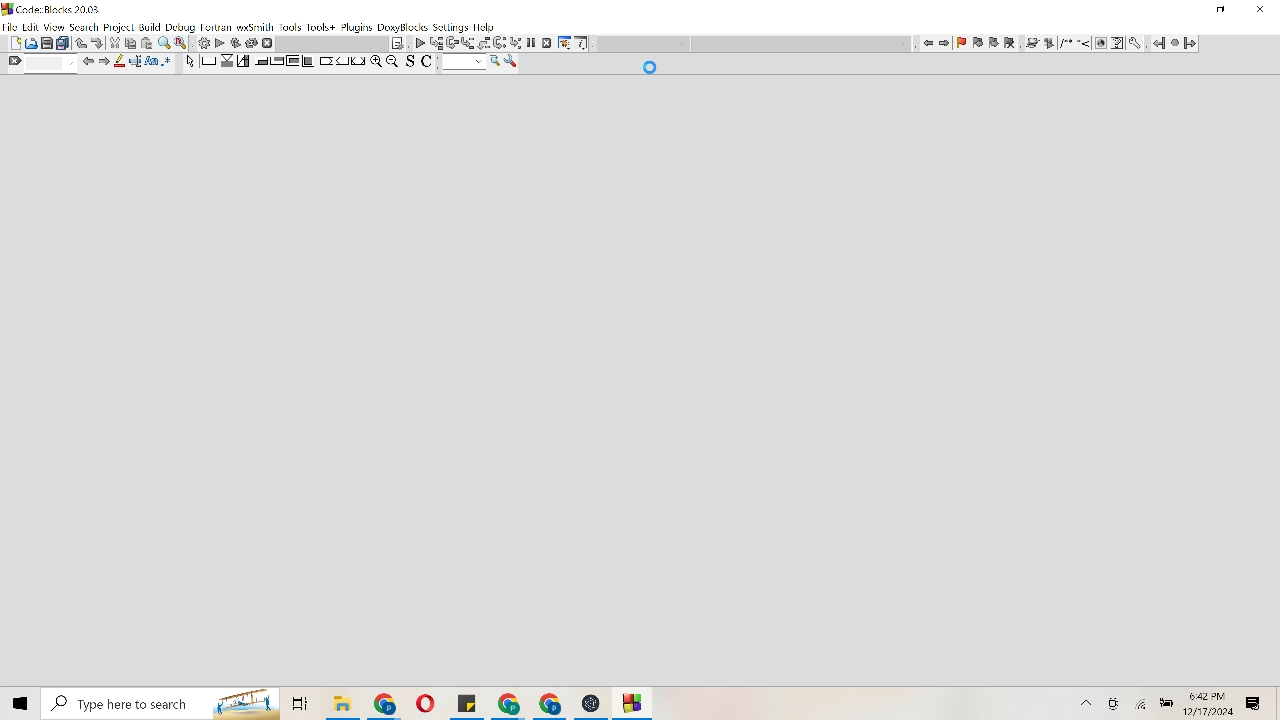 The image size is (1280, 720). What do you see at coordinates (634, 704) in the screenshot?
I see `File` at bounding box center [634, 704].